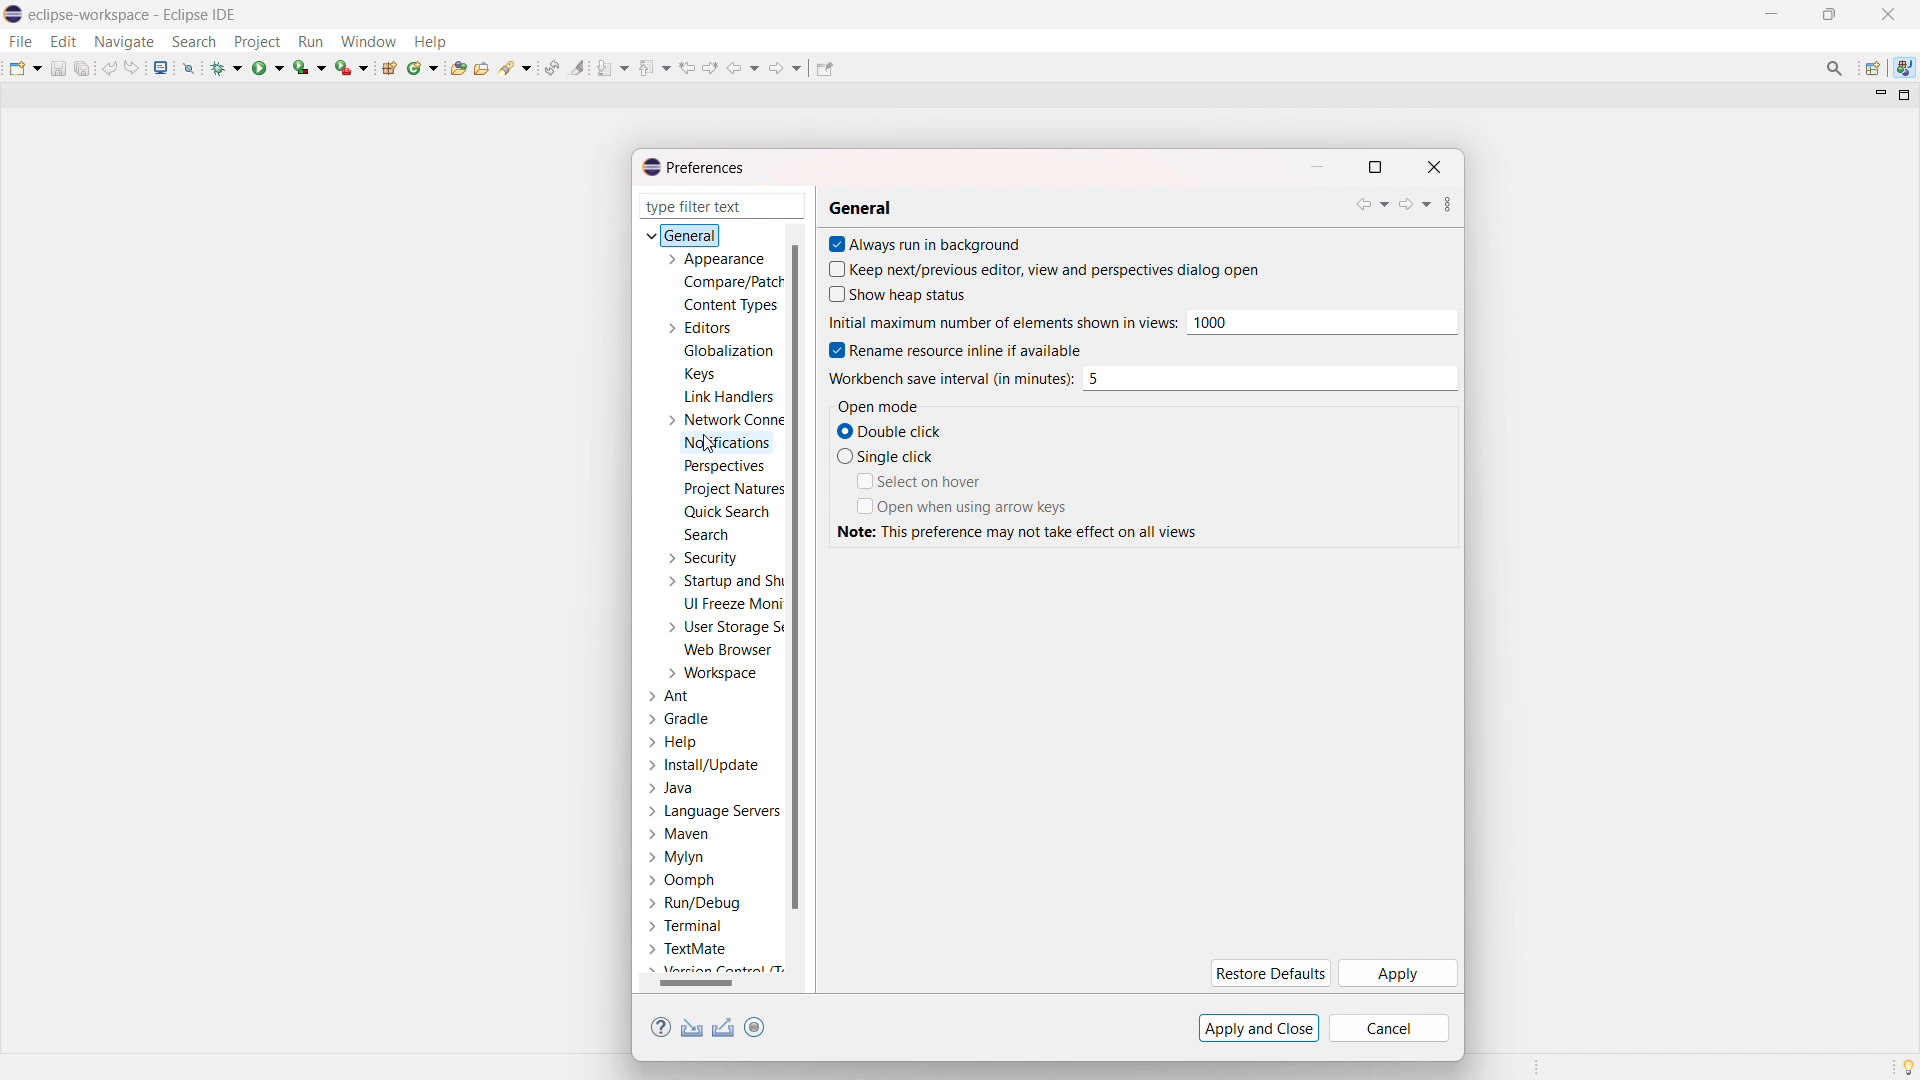 The height and width of the screenshot is (1080, 1920). I want to click on language servers, so click(714, 811).